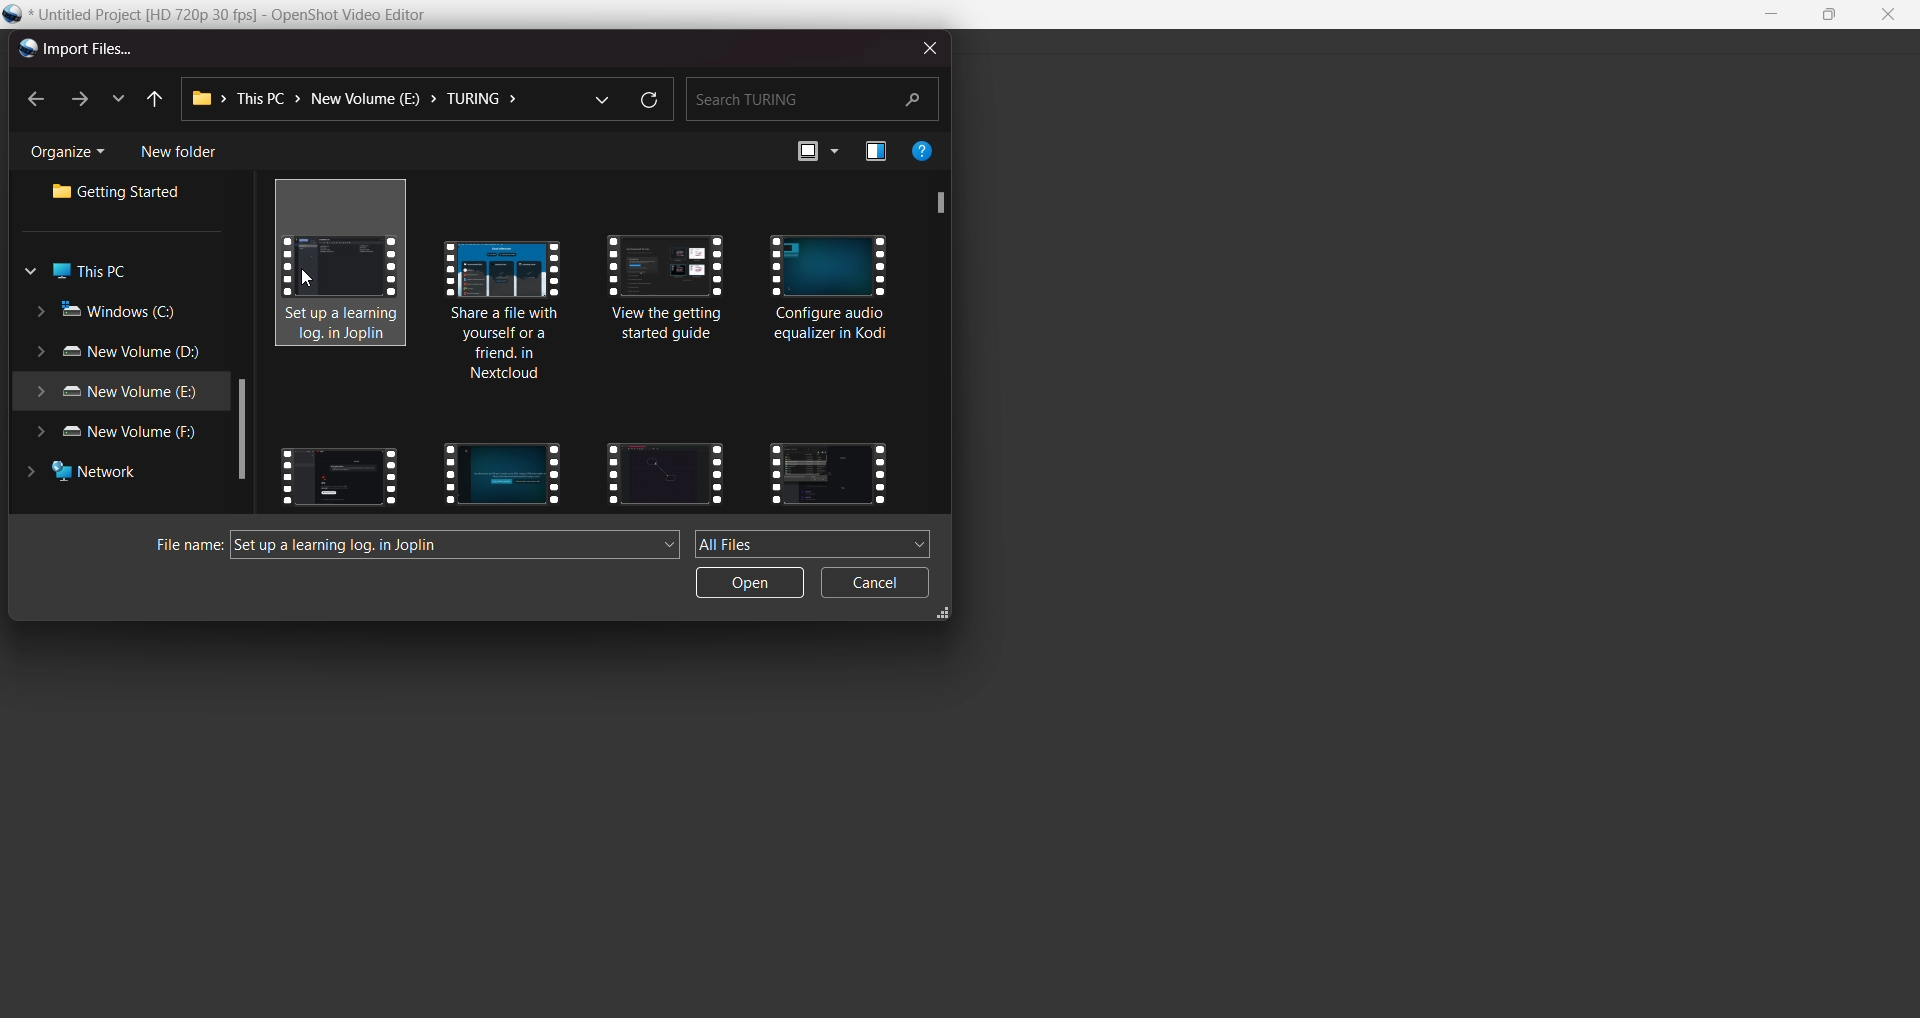 This screenshot has height=1018, width=1920. Describe the element at coordinates (666, 470) in the screenshot. I see `videos` at that location.